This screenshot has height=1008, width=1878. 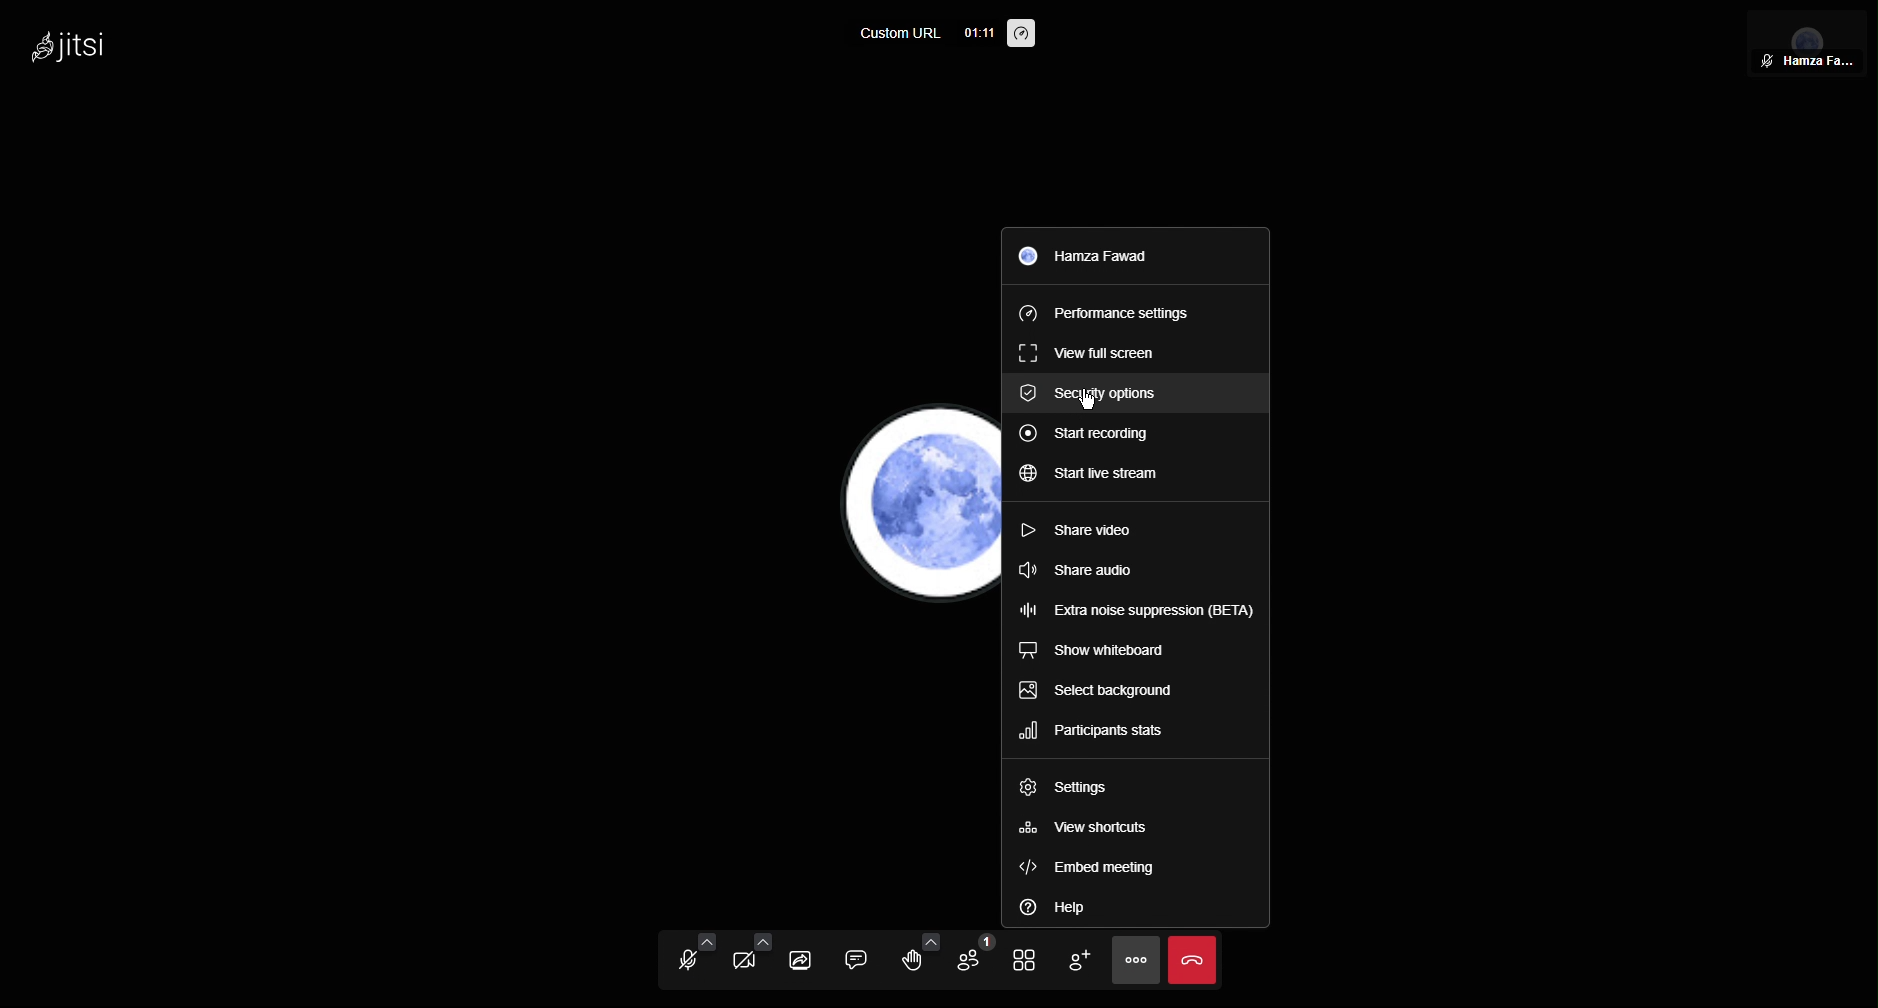 I want to click on Help, so click(x=1051, y=905).